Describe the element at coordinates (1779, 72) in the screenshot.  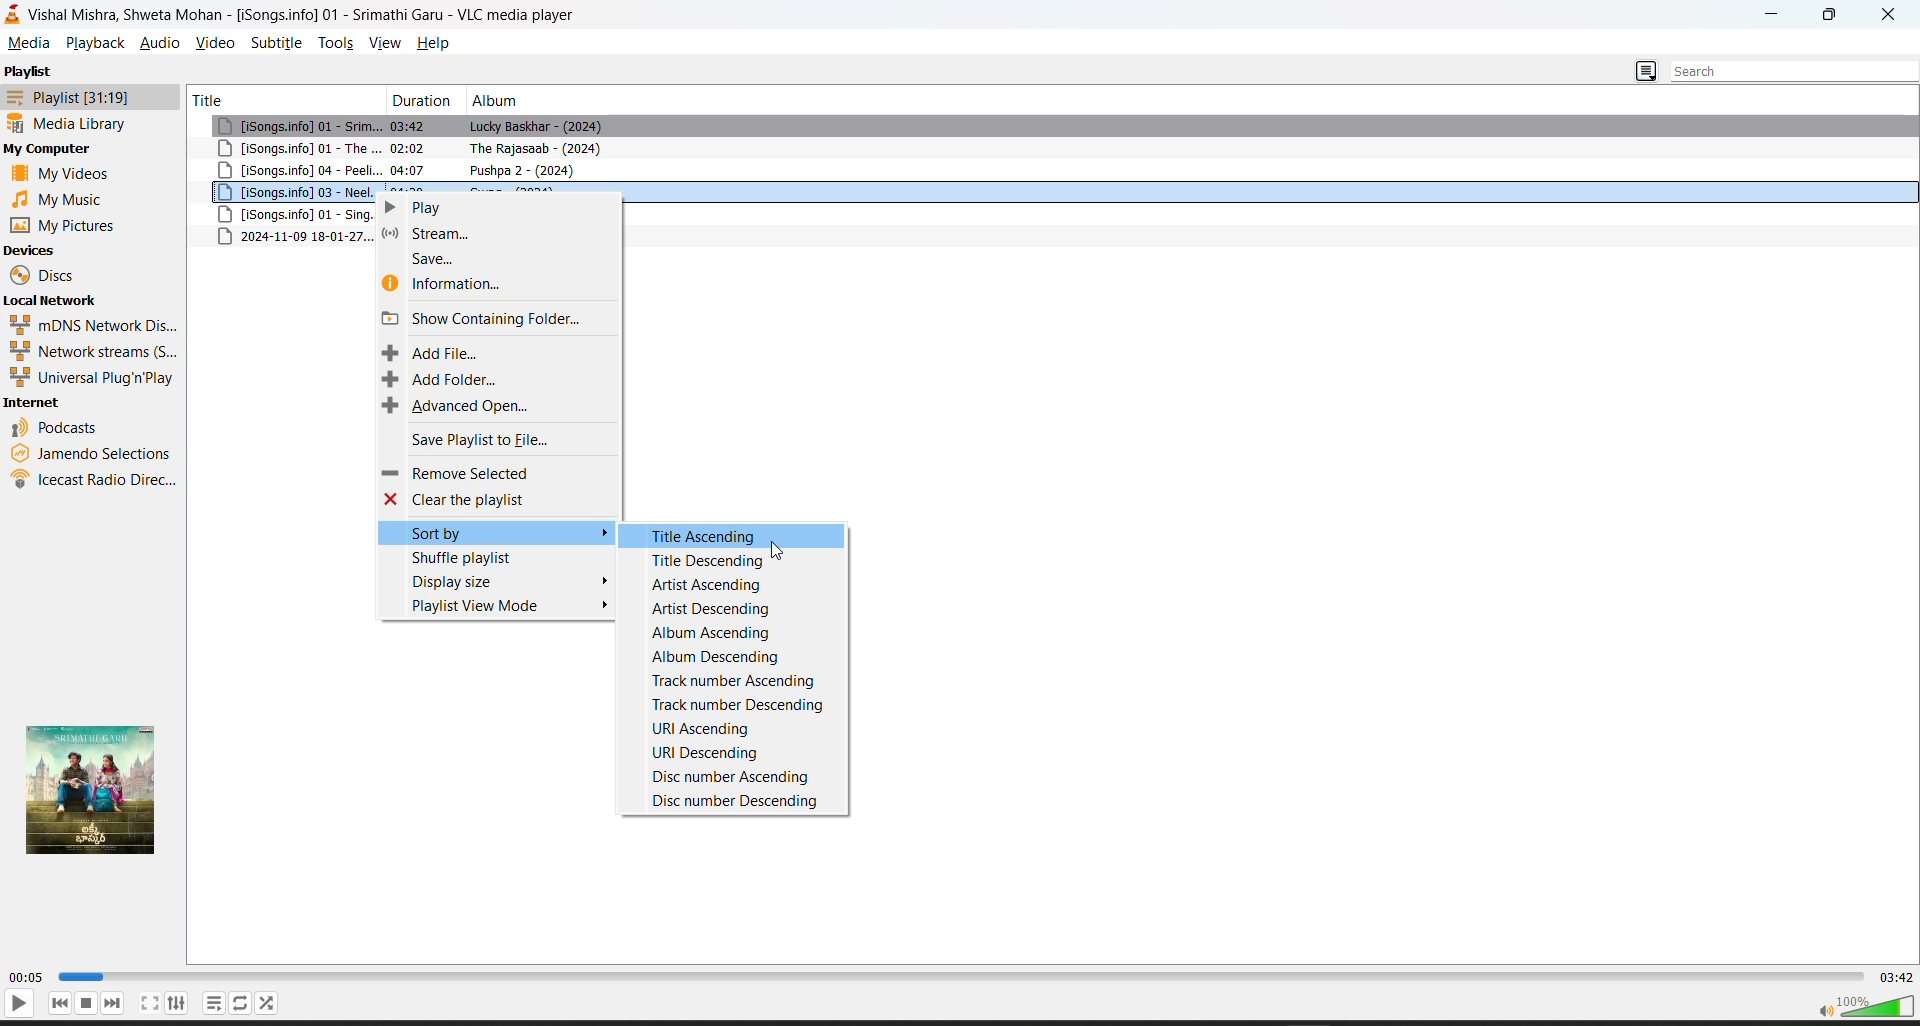
I see `search` at that location.